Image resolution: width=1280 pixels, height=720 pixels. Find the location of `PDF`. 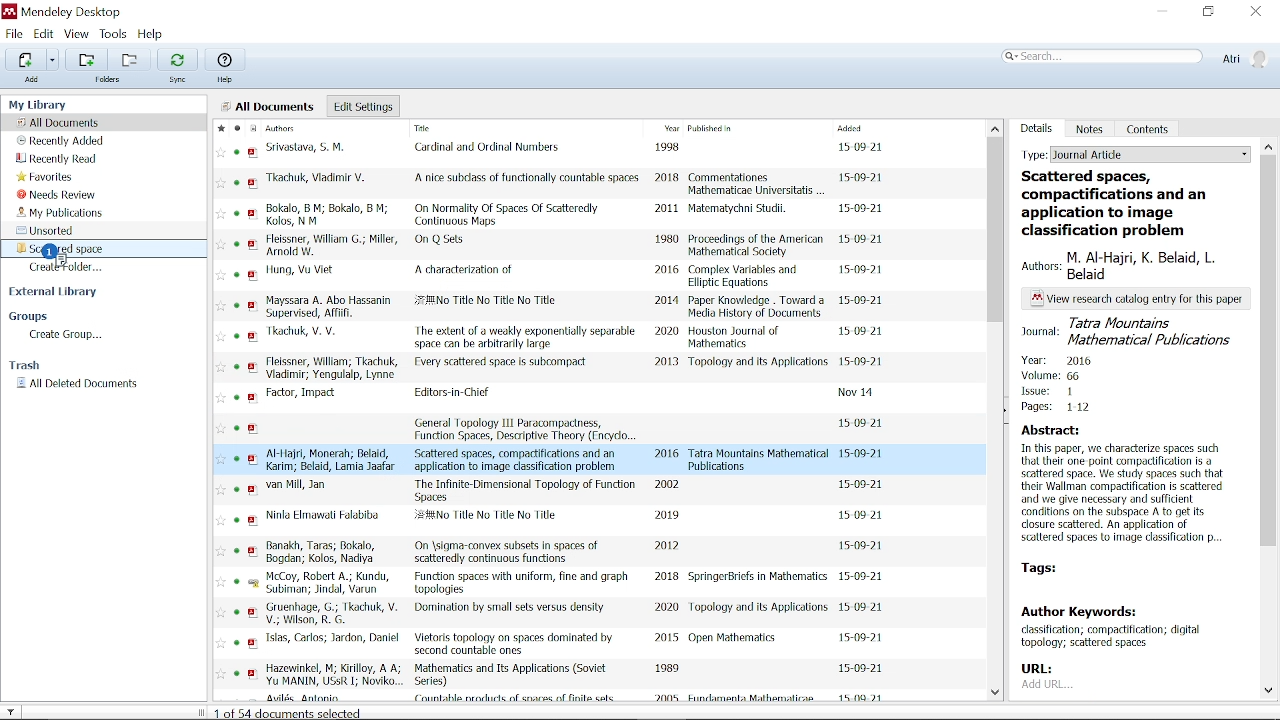

PDF is located at coordinates (253, 417).